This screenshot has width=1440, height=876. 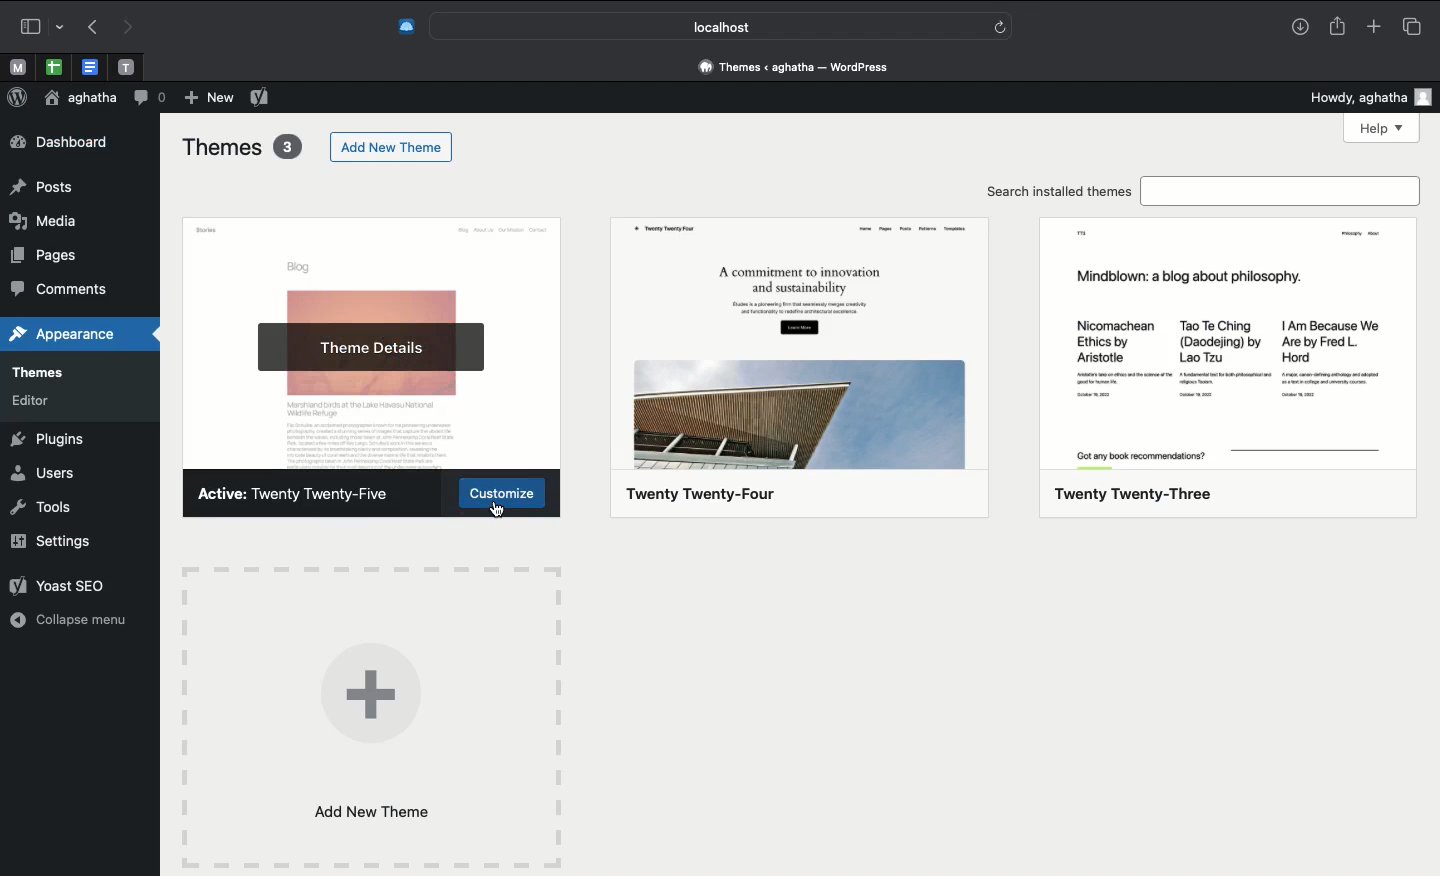 I want to click on Add new tab, so click(x=1373, y=23).